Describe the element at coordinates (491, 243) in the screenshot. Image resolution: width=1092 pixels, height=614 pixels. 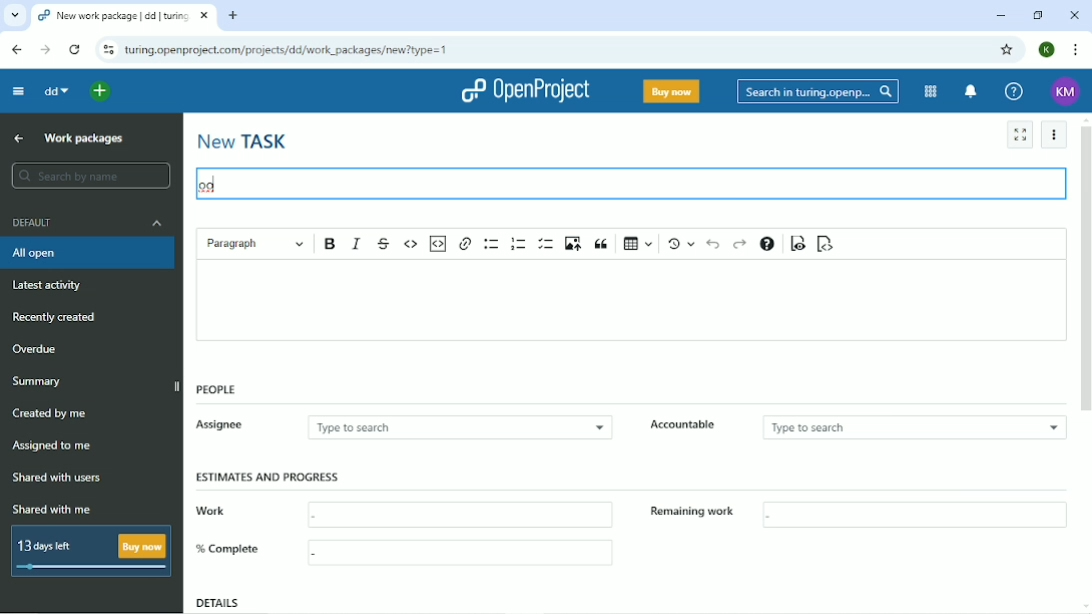
I see `Bulleted list` at that location.